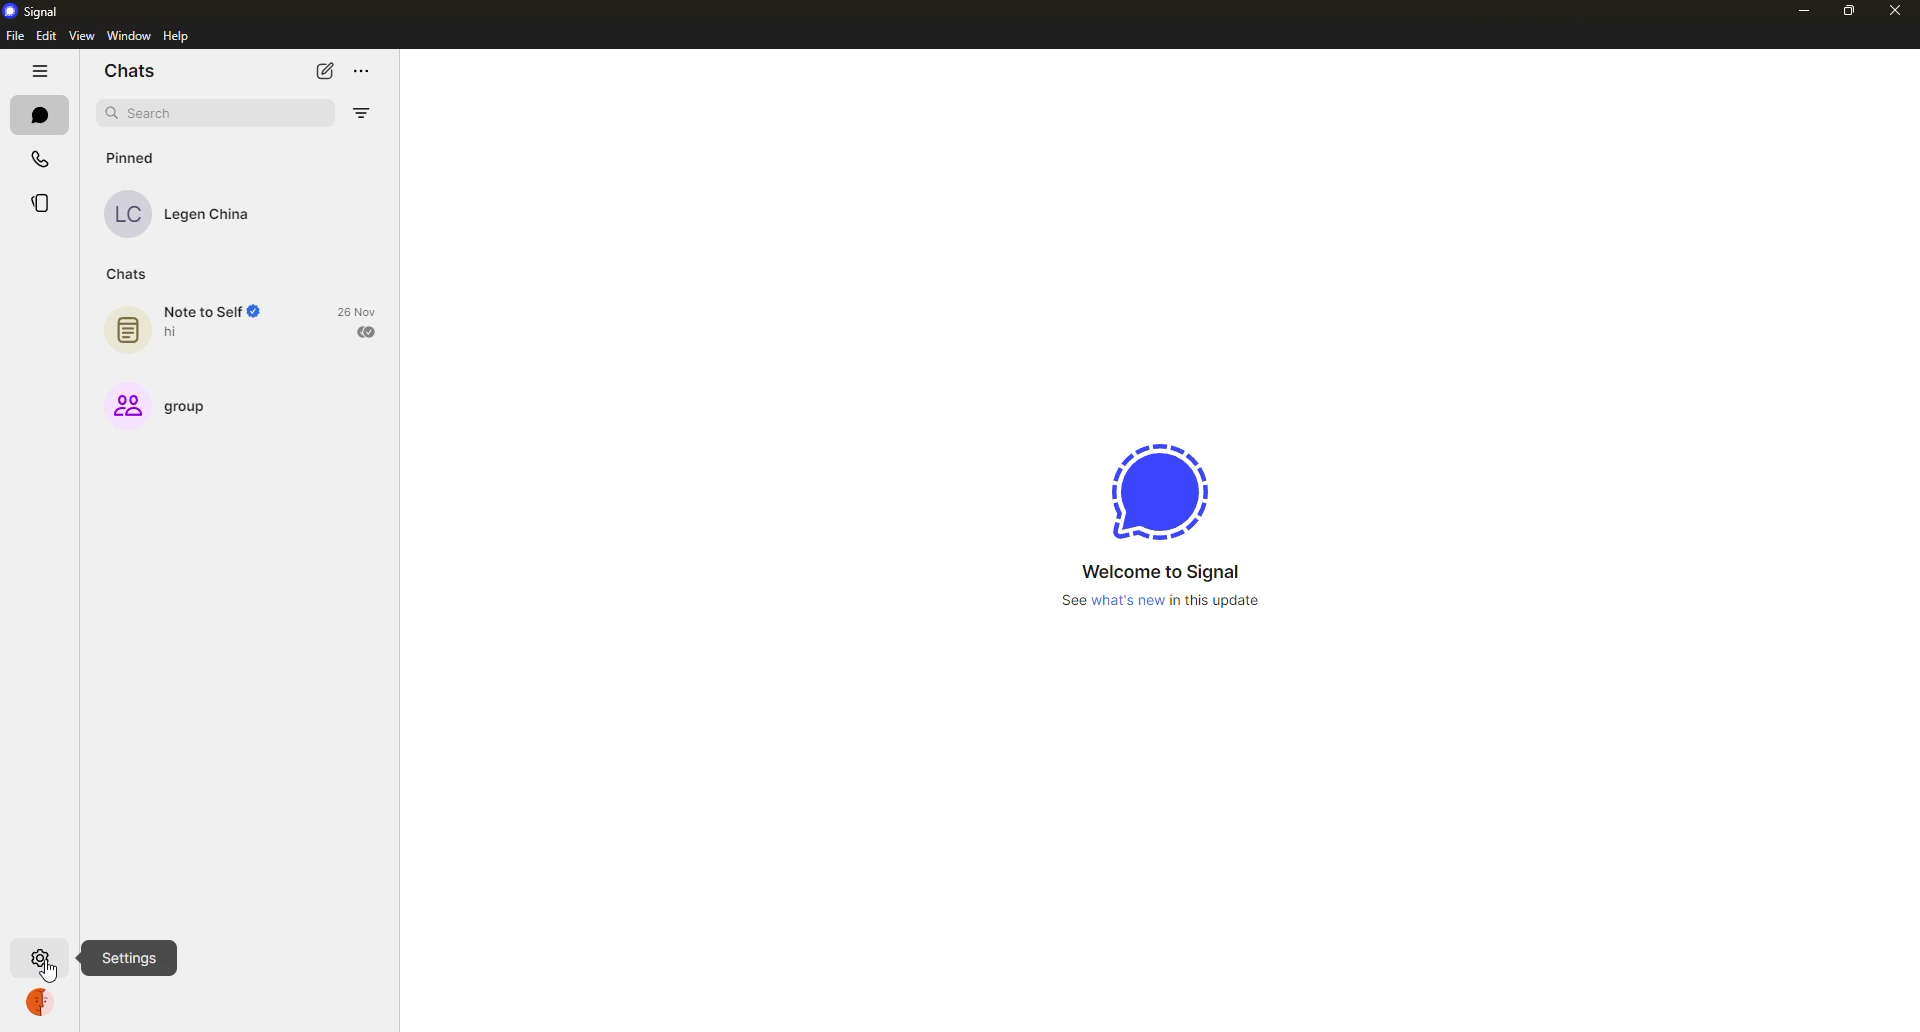  I want to click on hide tabs, so click(40, 71).